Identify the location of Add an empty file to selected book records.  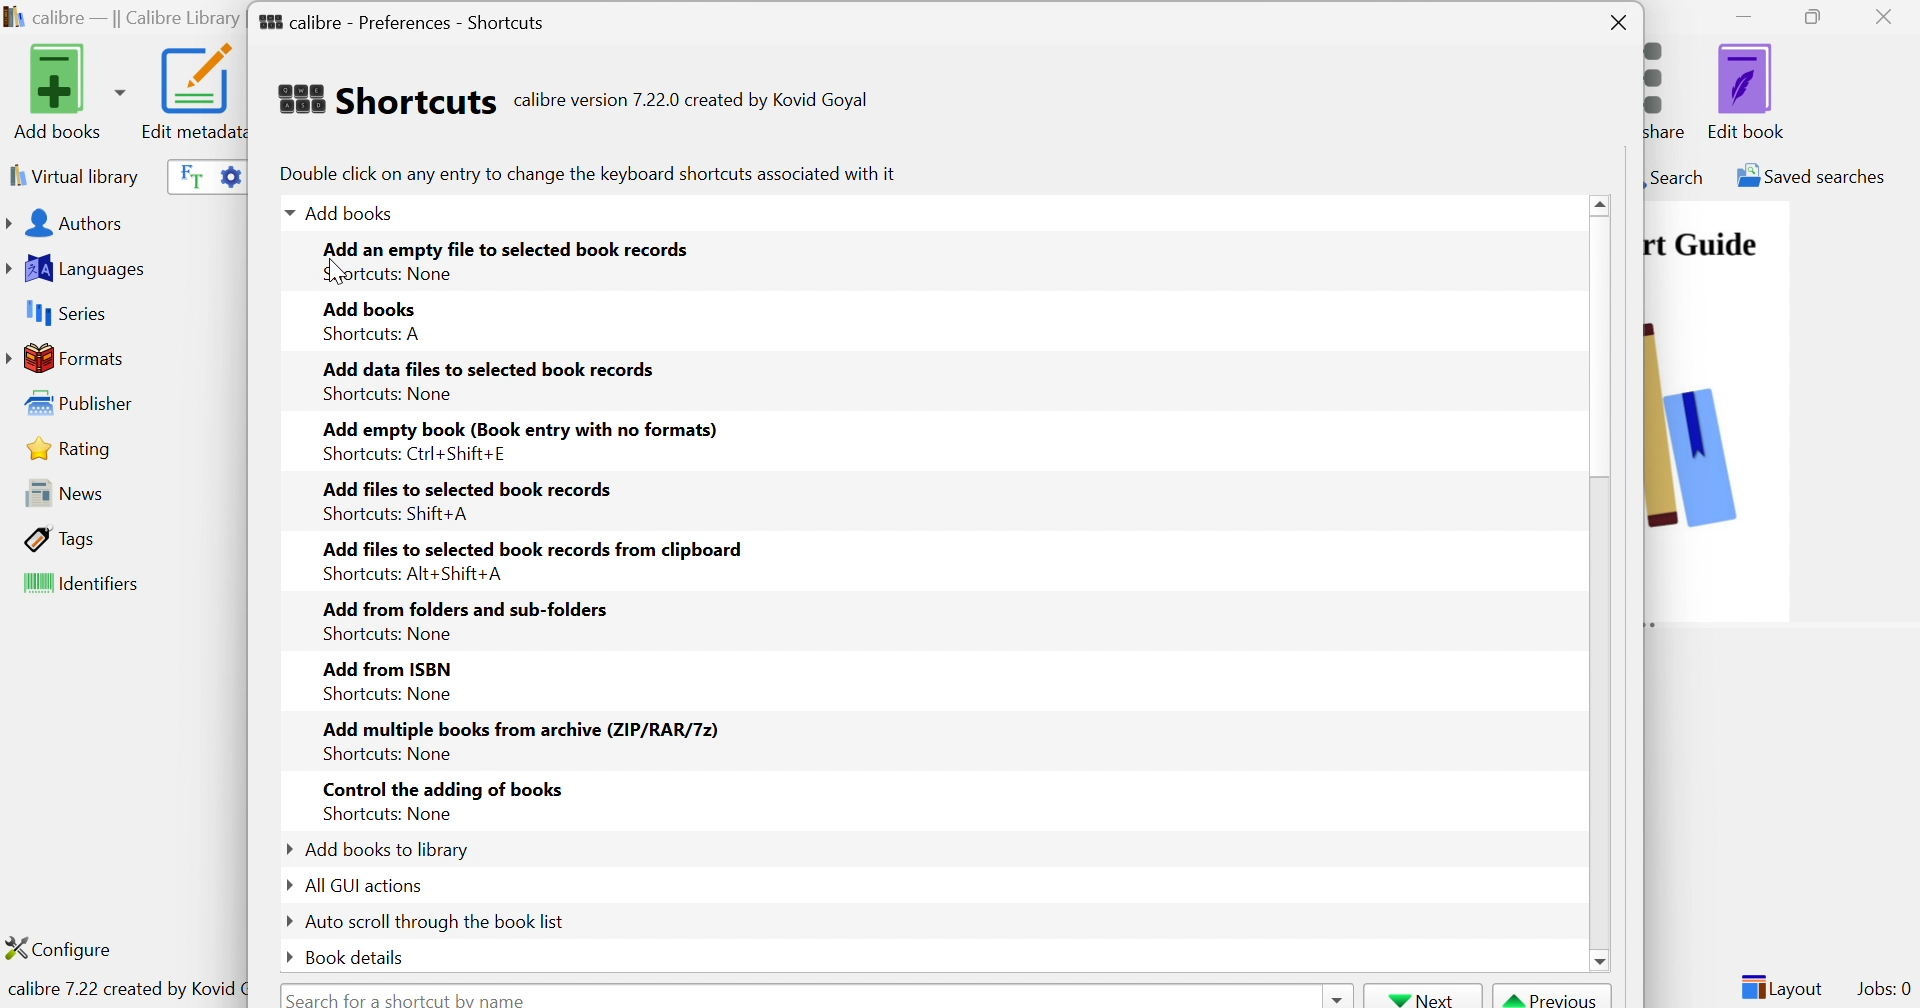
(507, 247).